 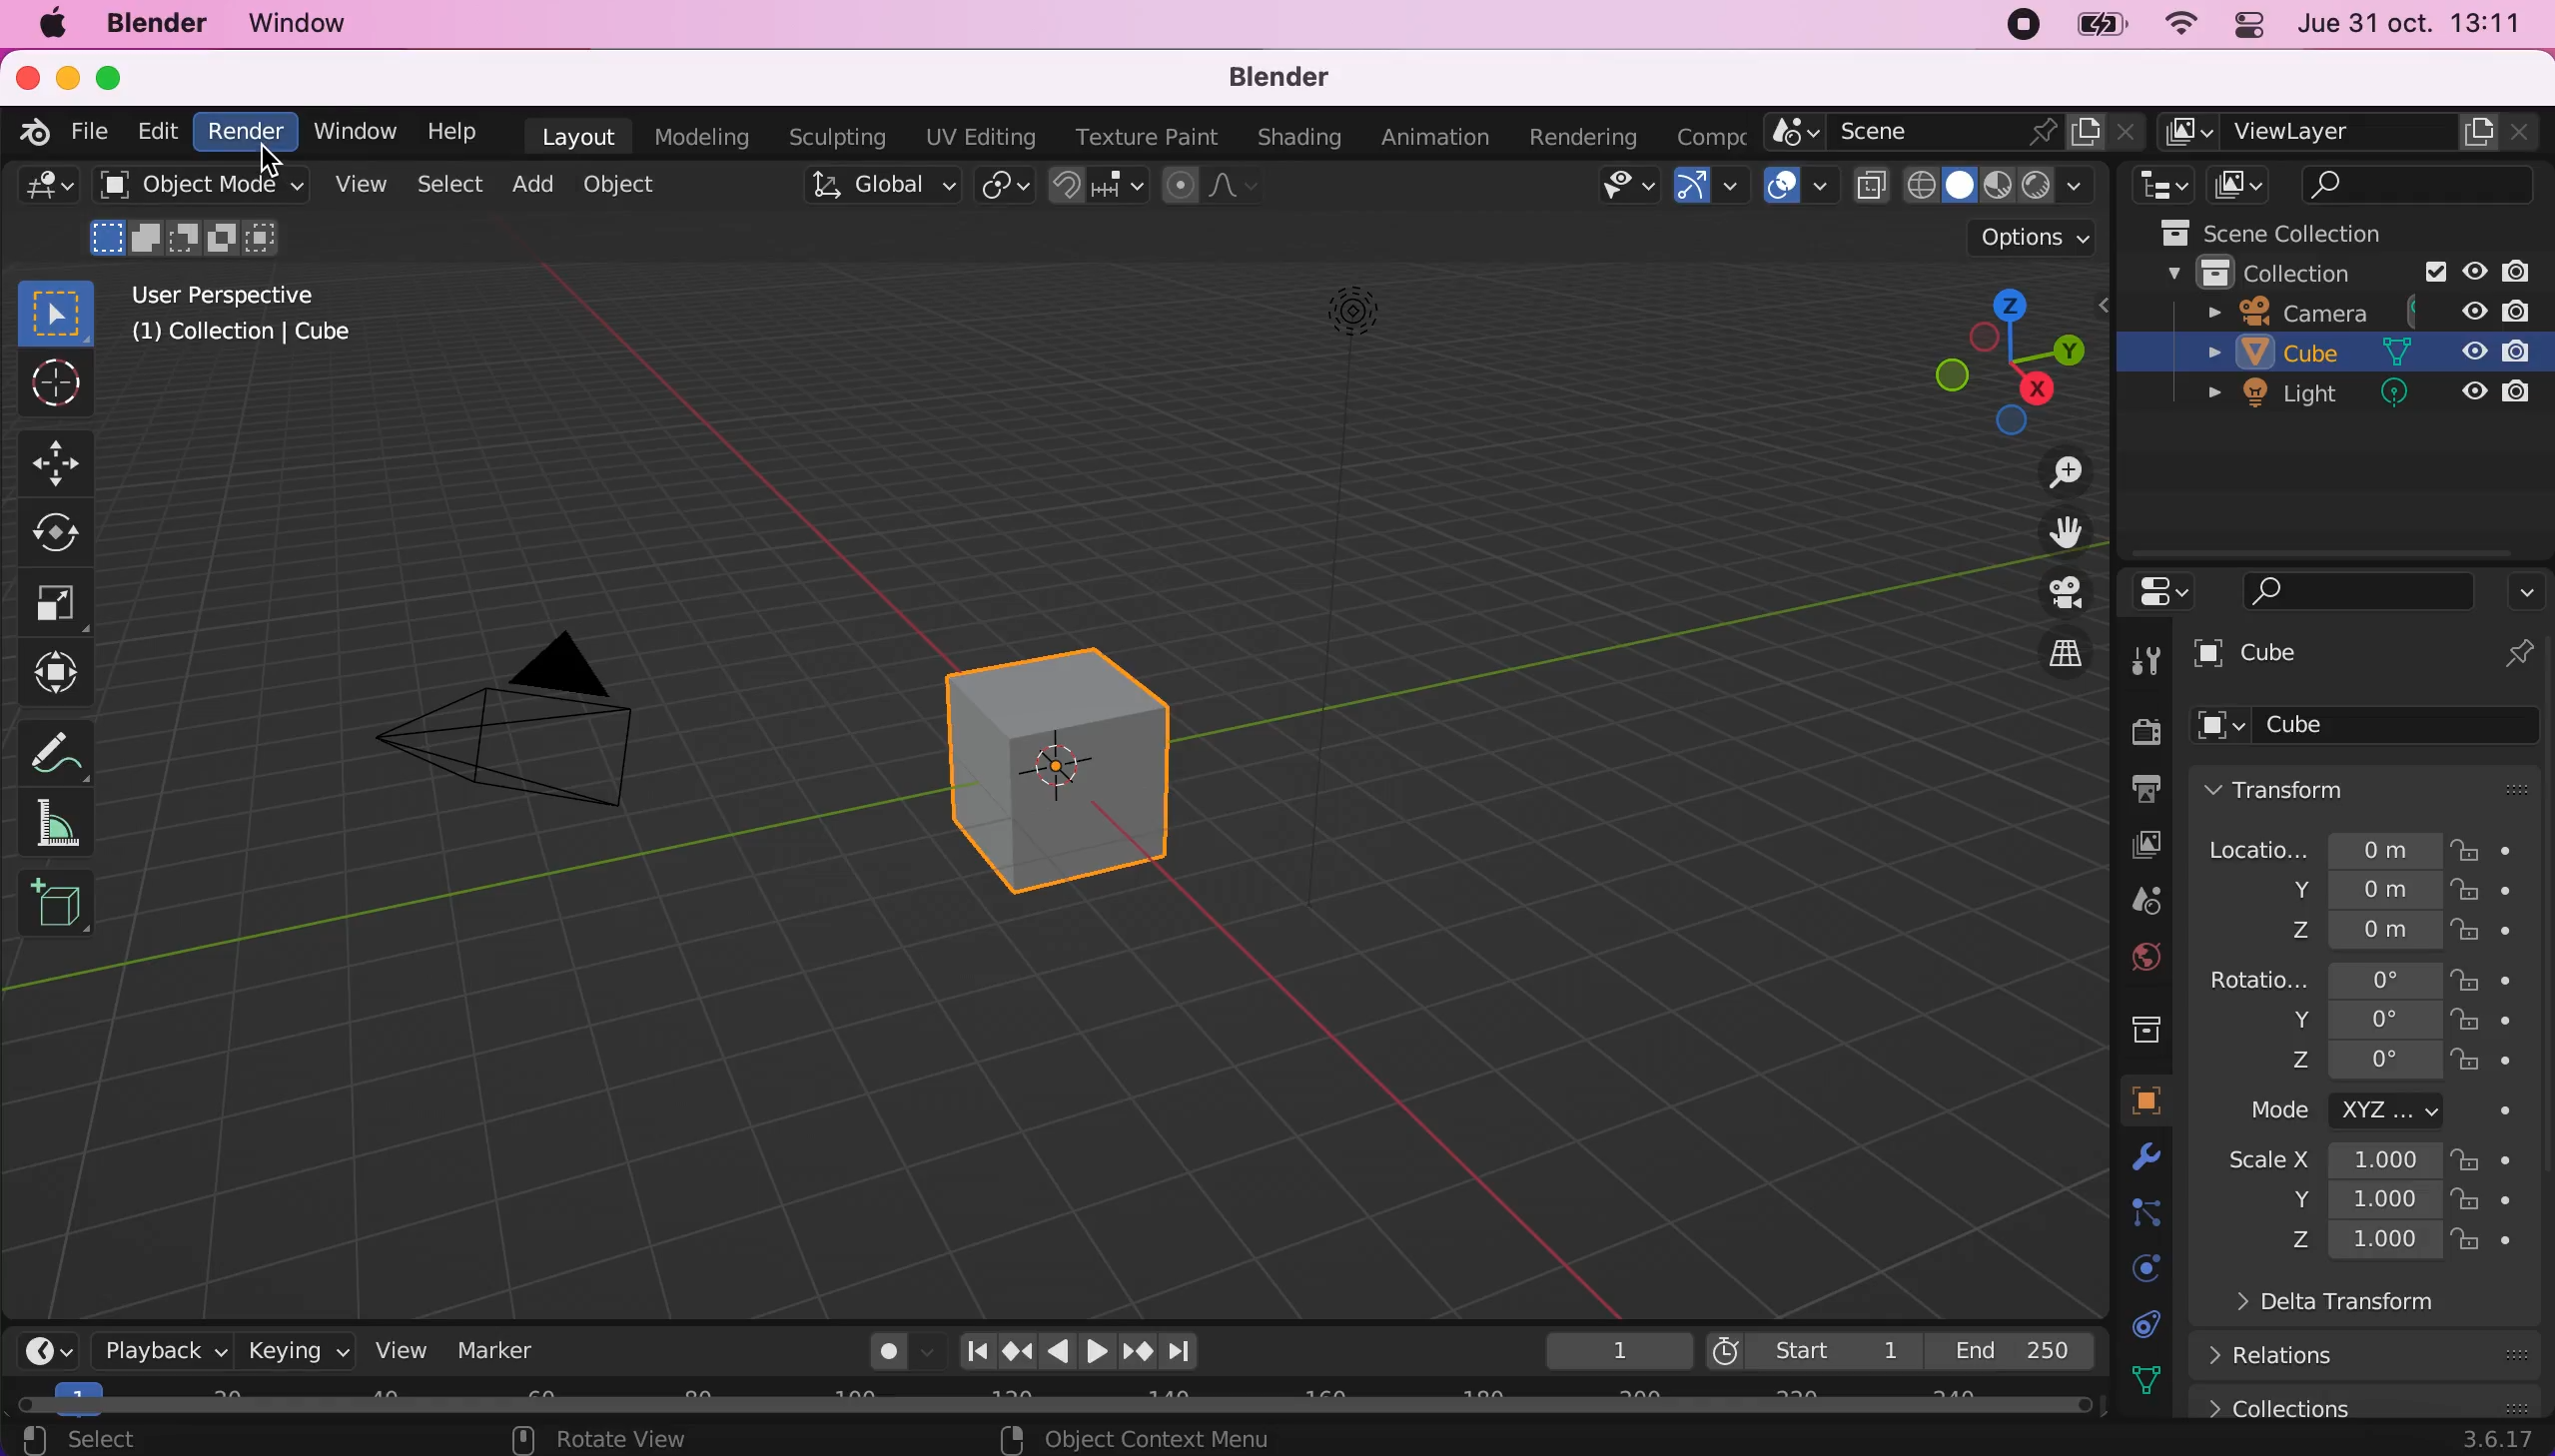 What do you see at coordinates (2285, 1356) in the screenshot?
I see `relations` at bounding box center [2285, 1356].